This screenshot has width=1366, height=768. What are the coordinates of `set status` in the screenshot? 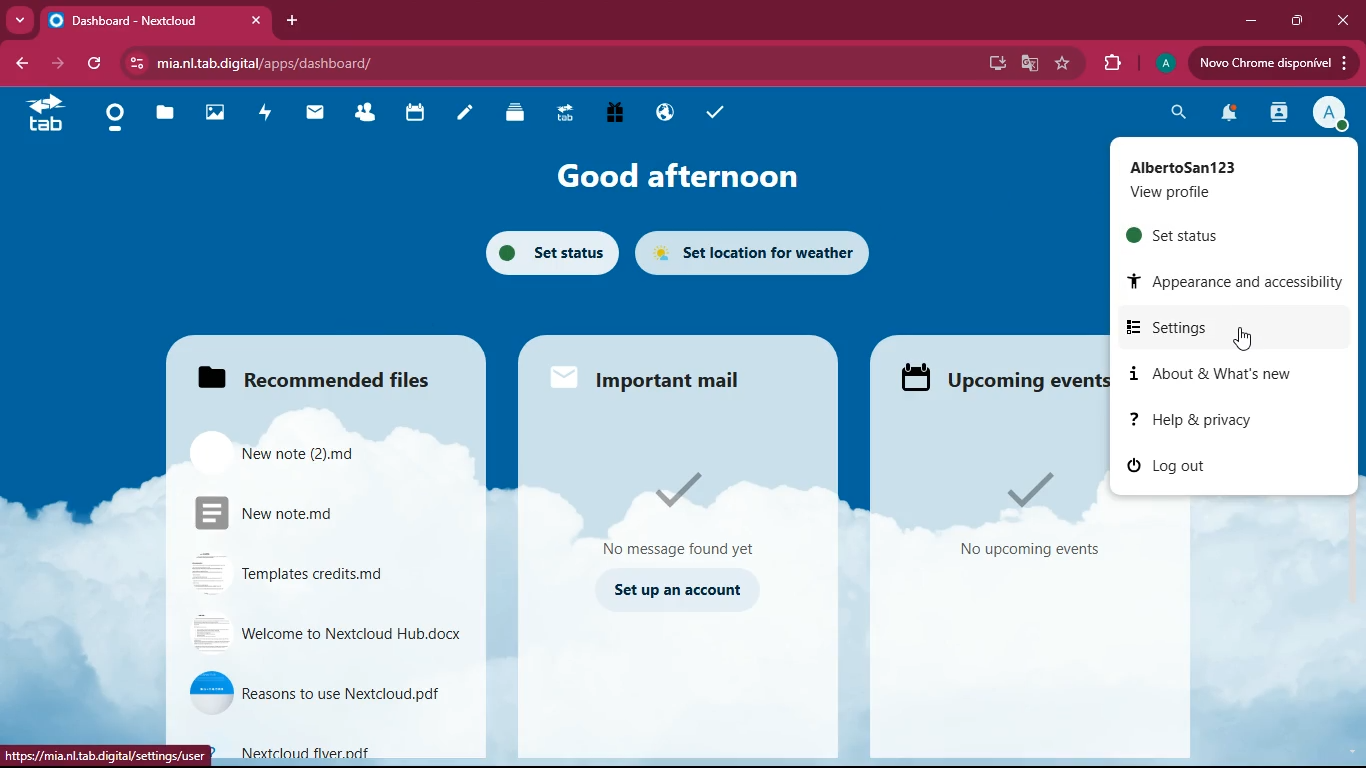 It's located at (1232, 236).